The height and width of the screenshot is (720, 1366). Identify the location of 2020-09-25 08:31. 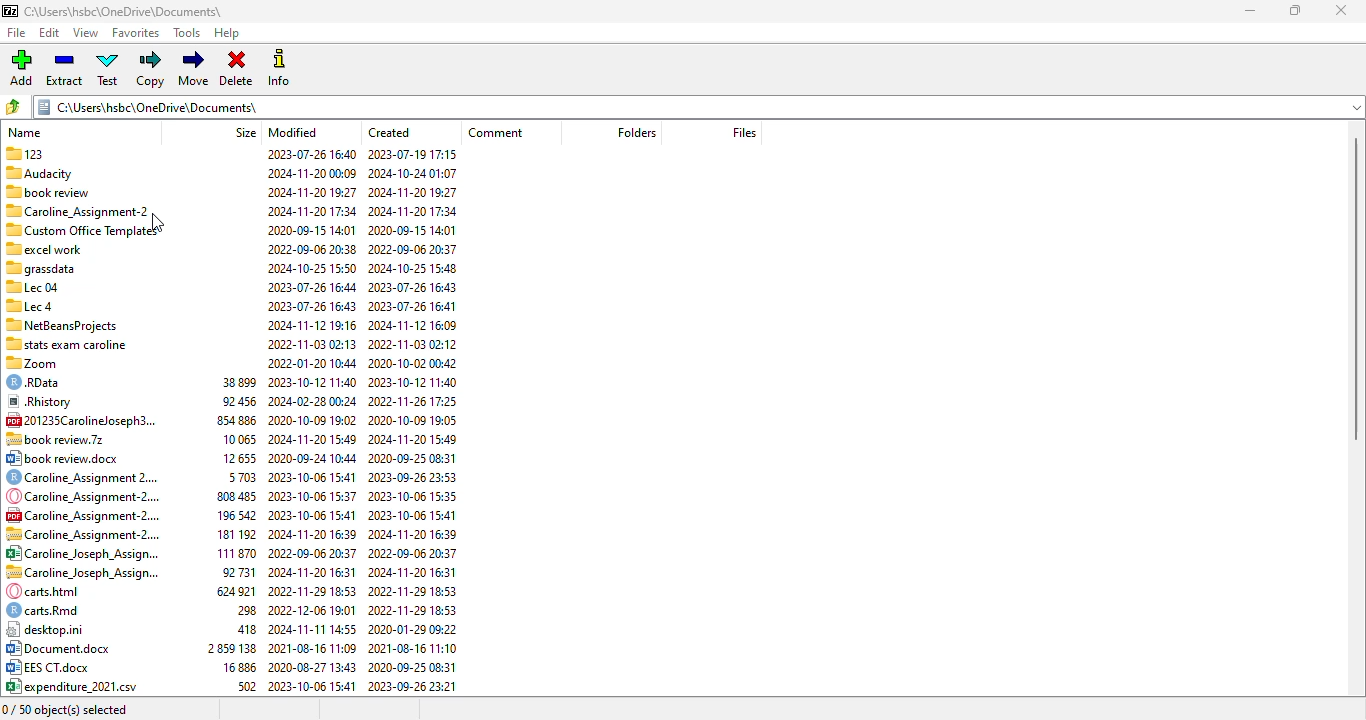
(414, 458).